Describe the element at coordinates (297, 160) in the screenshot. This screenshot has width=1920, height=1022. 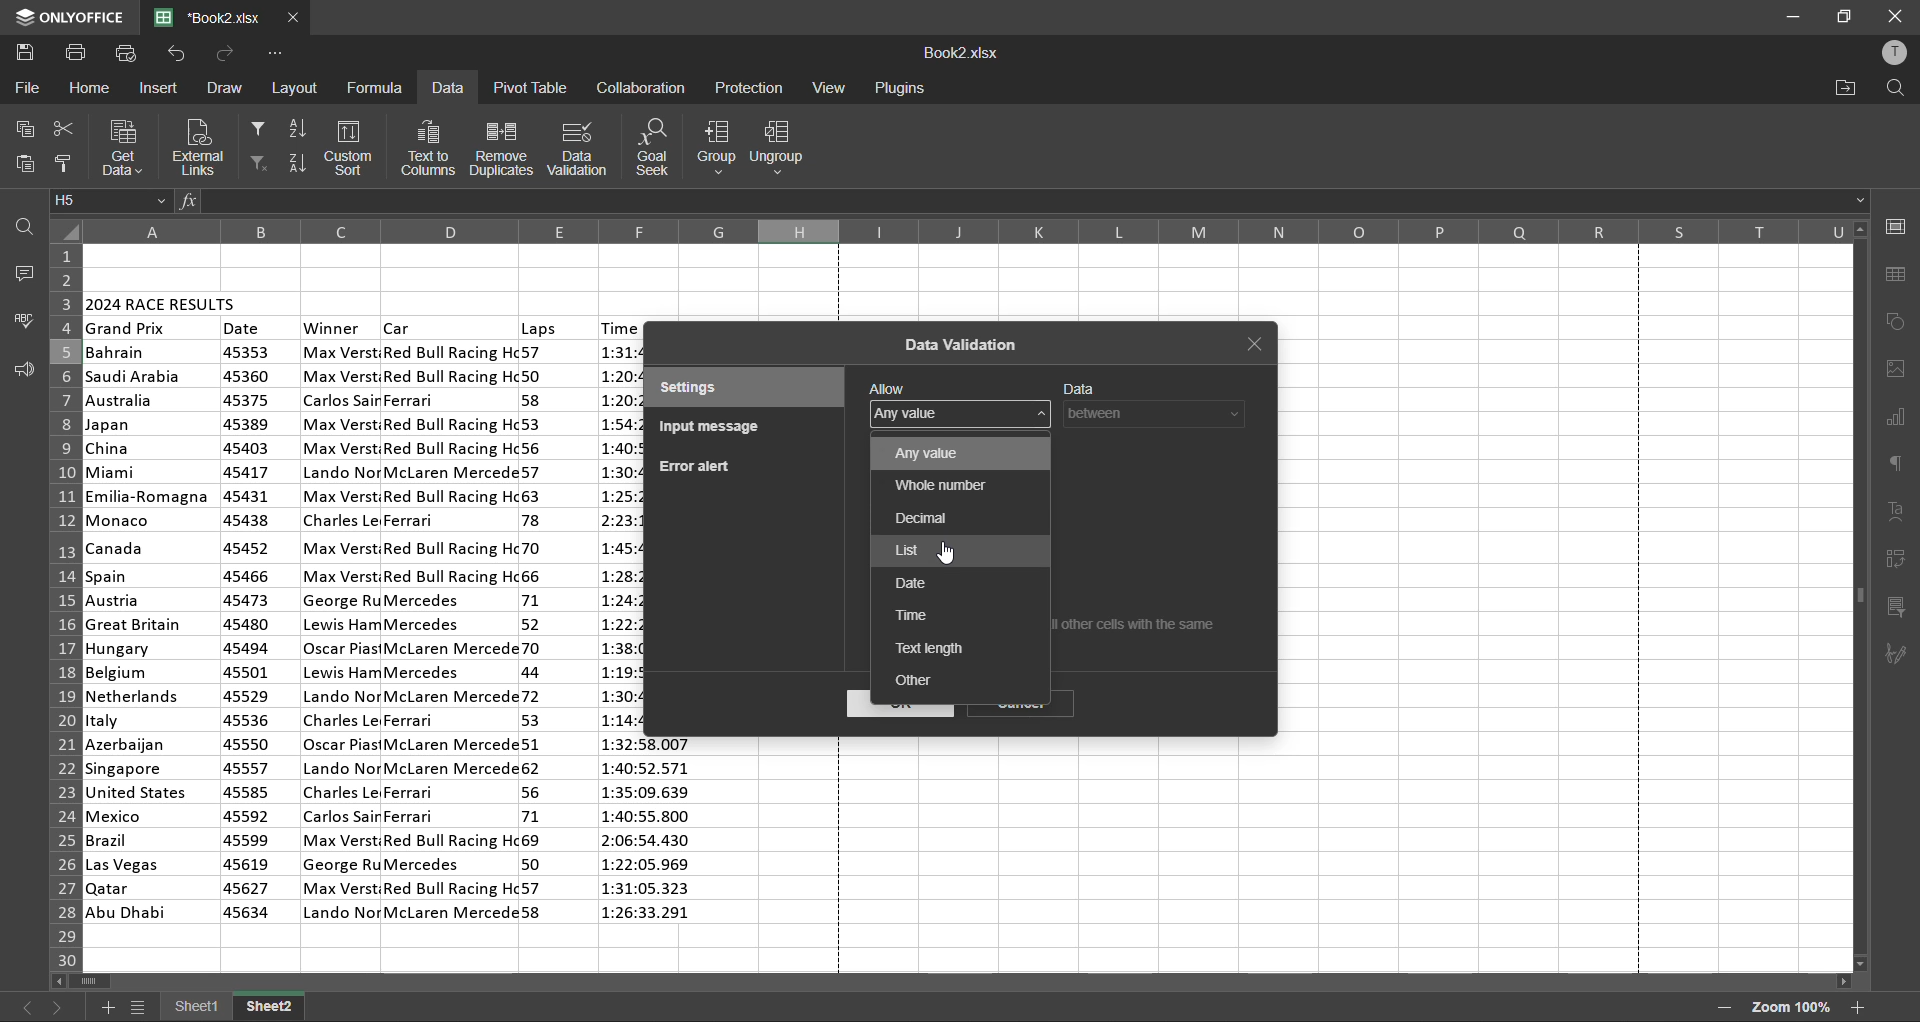
I see `sort descending` at that location.